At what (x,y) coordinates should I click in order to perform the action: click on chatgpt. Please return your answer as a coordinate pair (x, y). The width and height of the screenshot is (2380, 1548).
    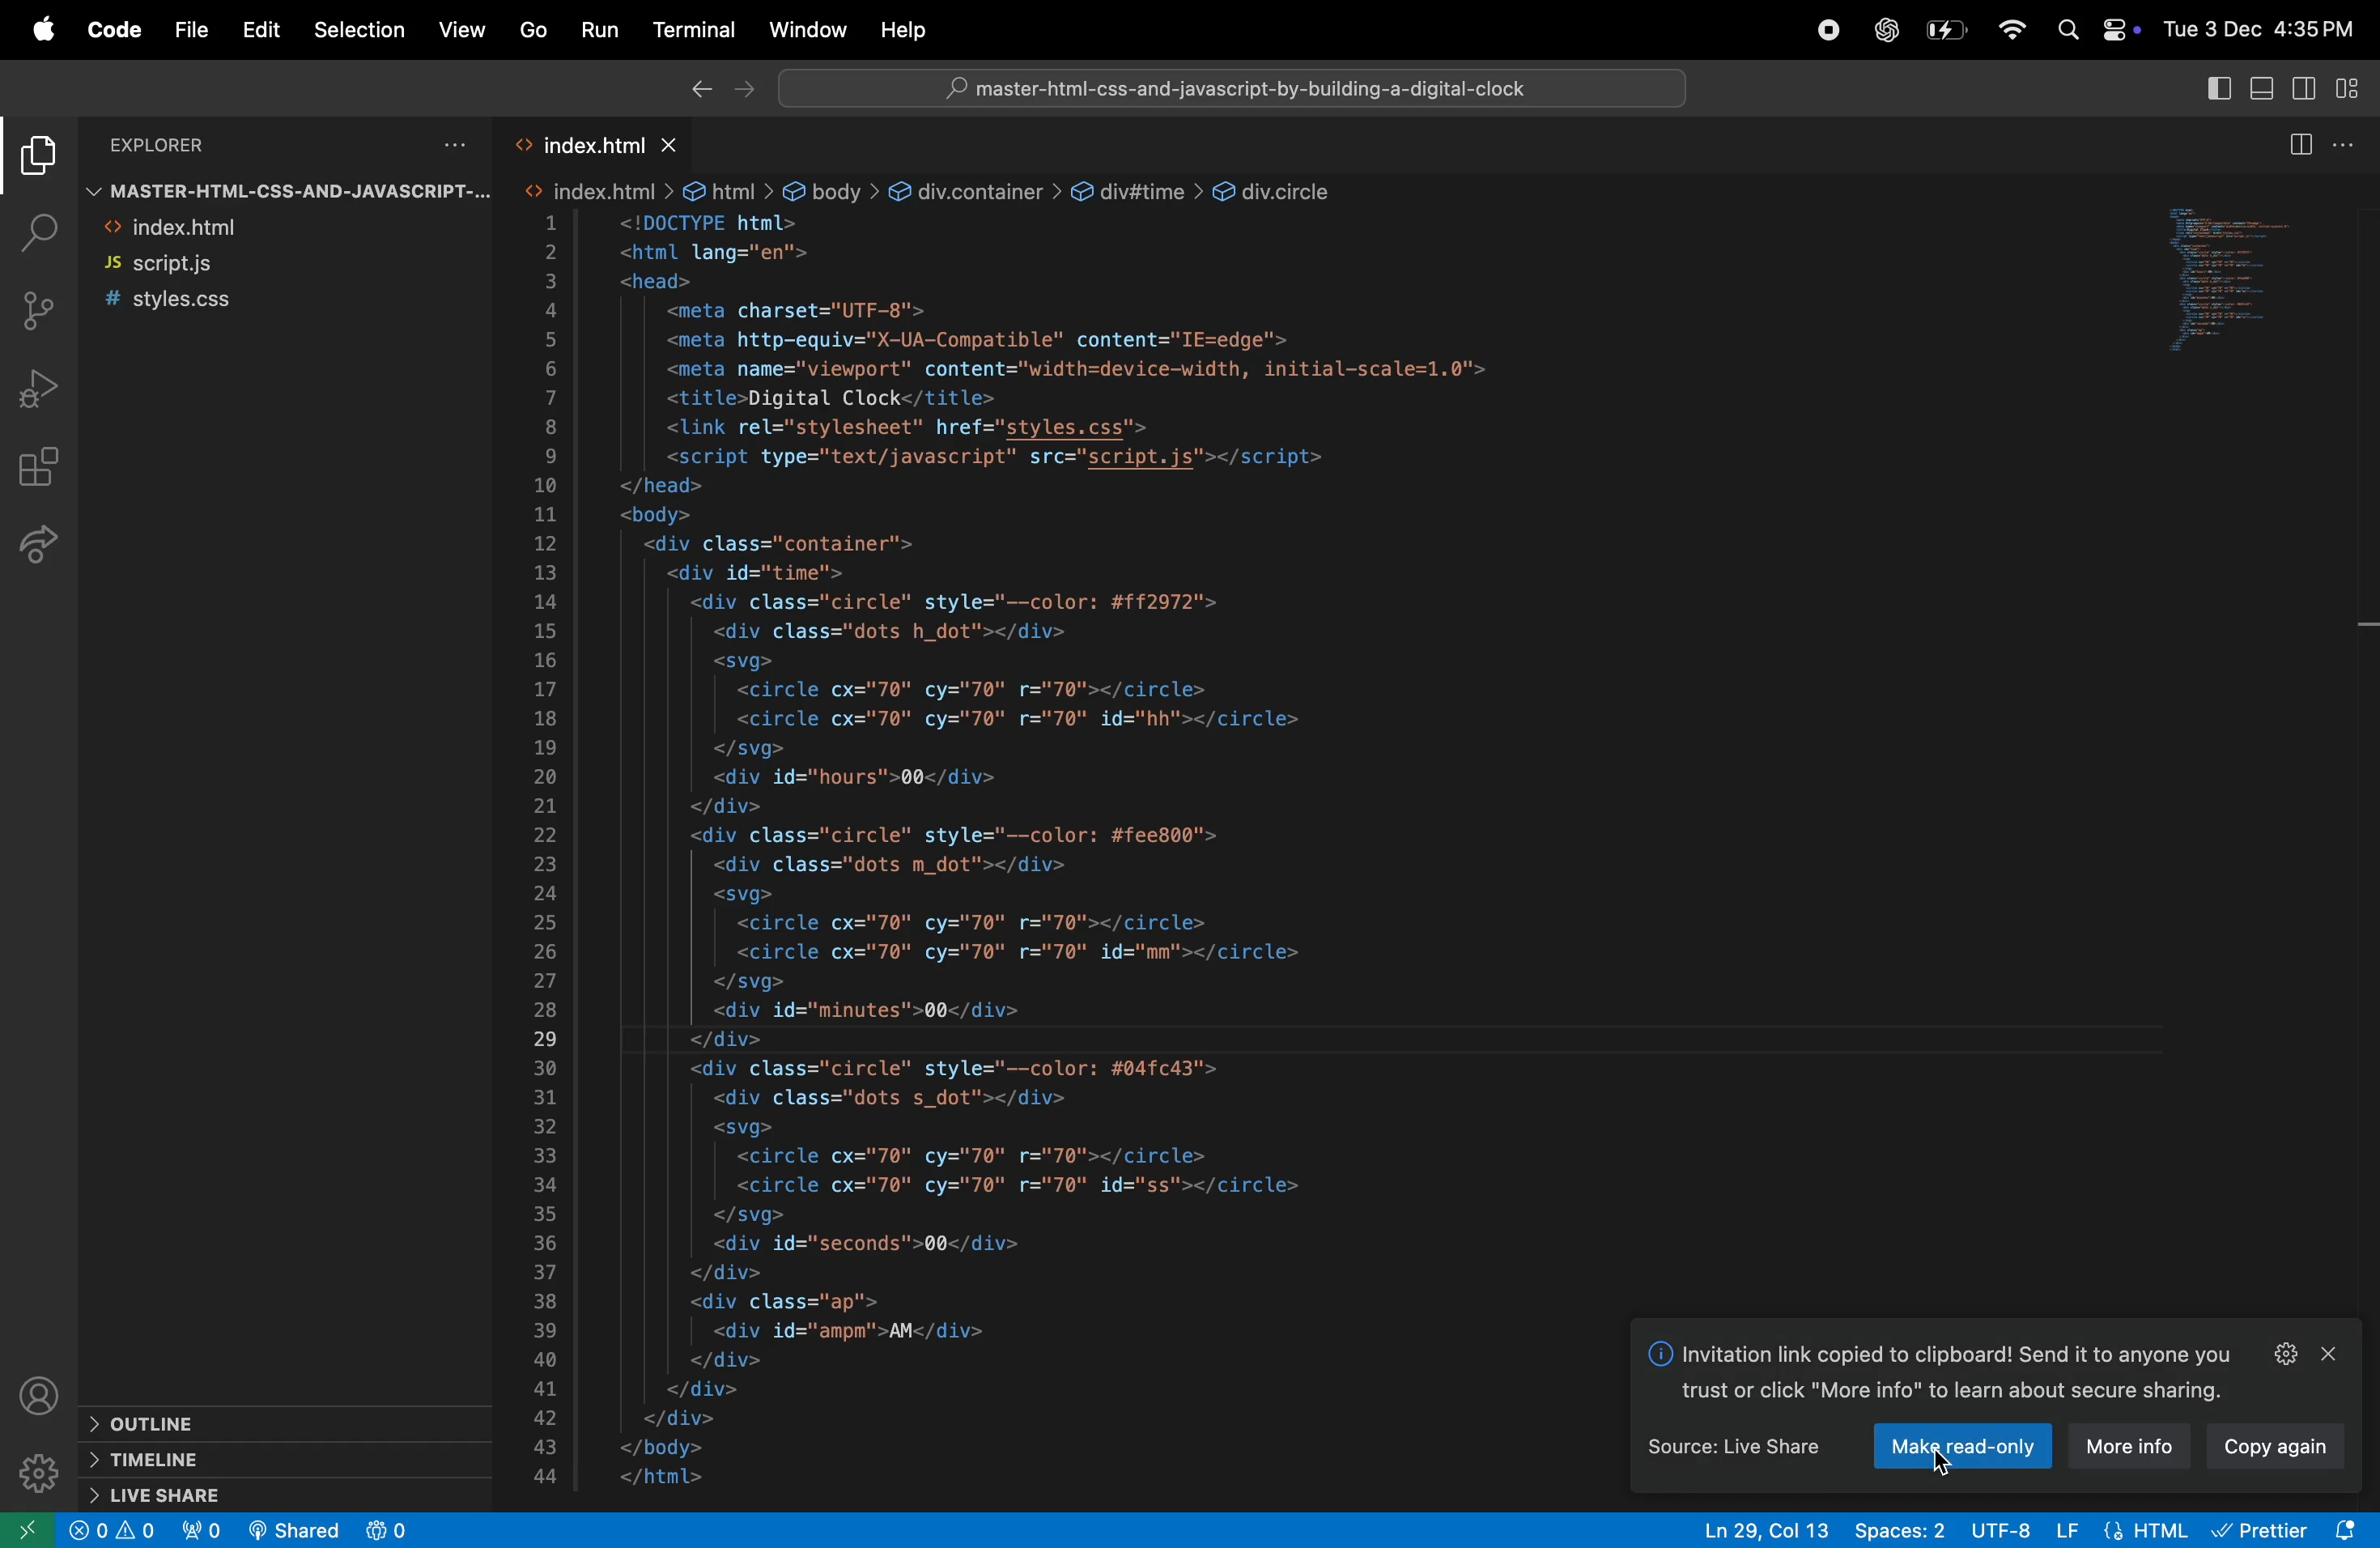
    Looking at the image, I should click on (1881, 30).